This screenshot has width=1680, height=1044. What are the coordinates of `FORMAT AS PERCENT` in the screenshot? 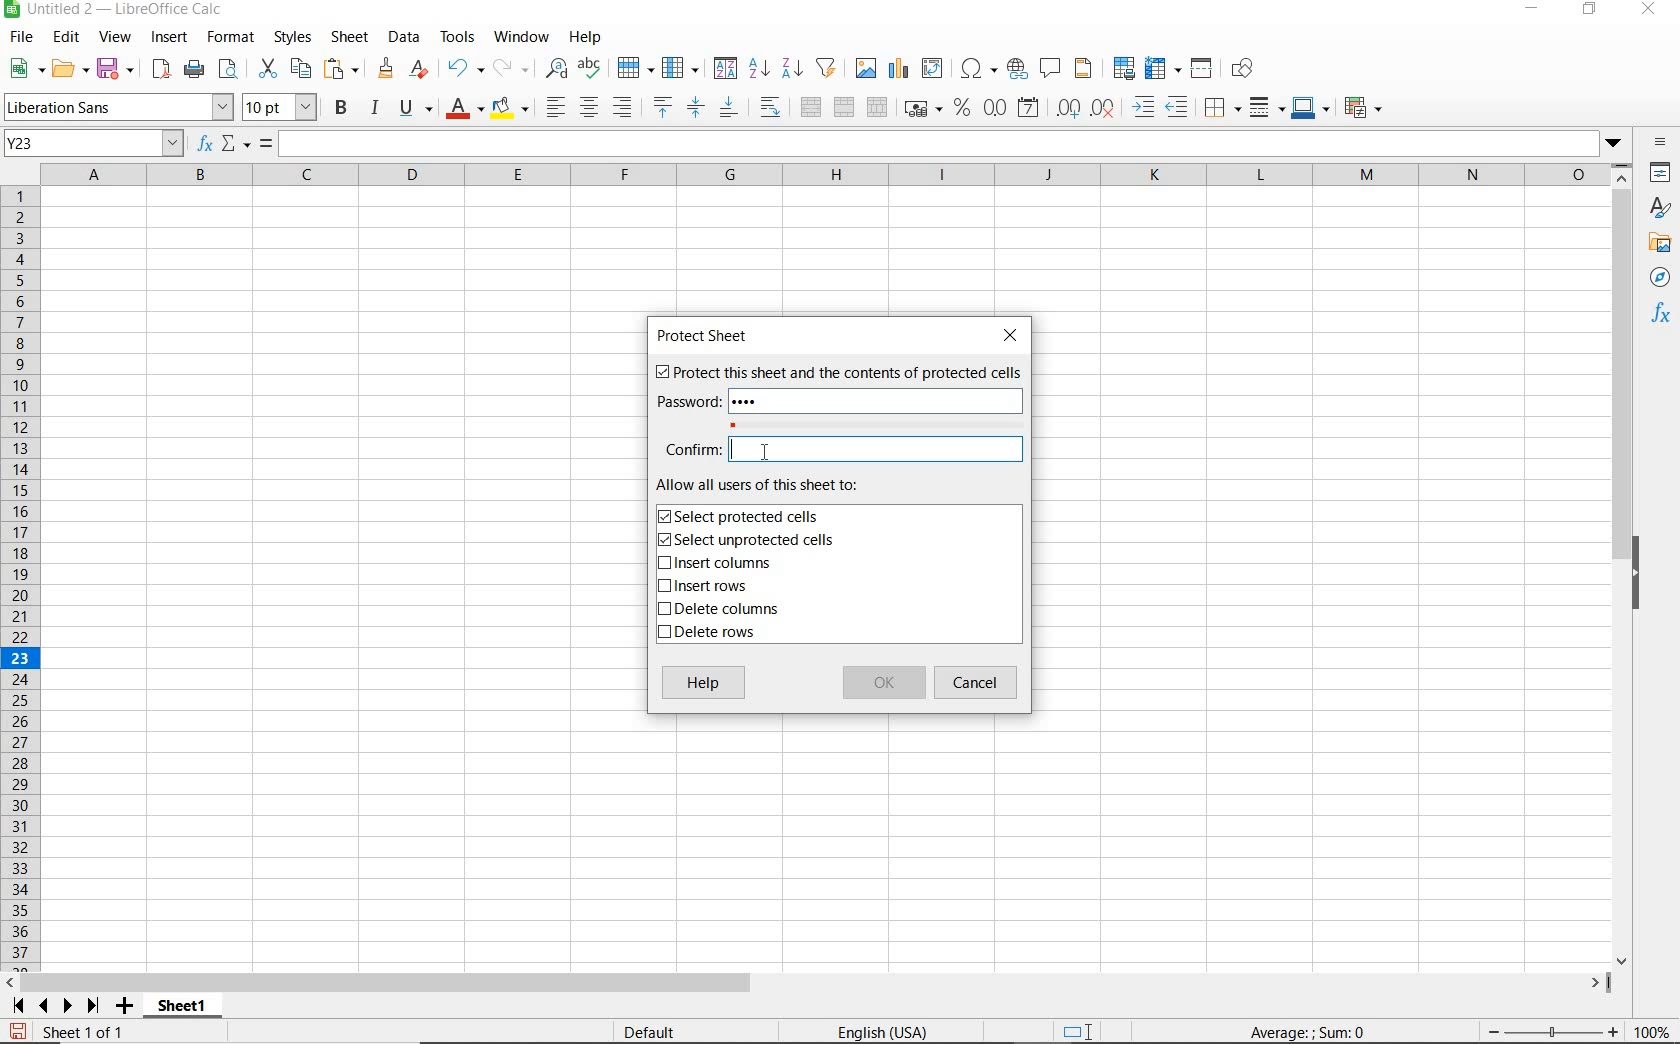 It's located at (962, 109).